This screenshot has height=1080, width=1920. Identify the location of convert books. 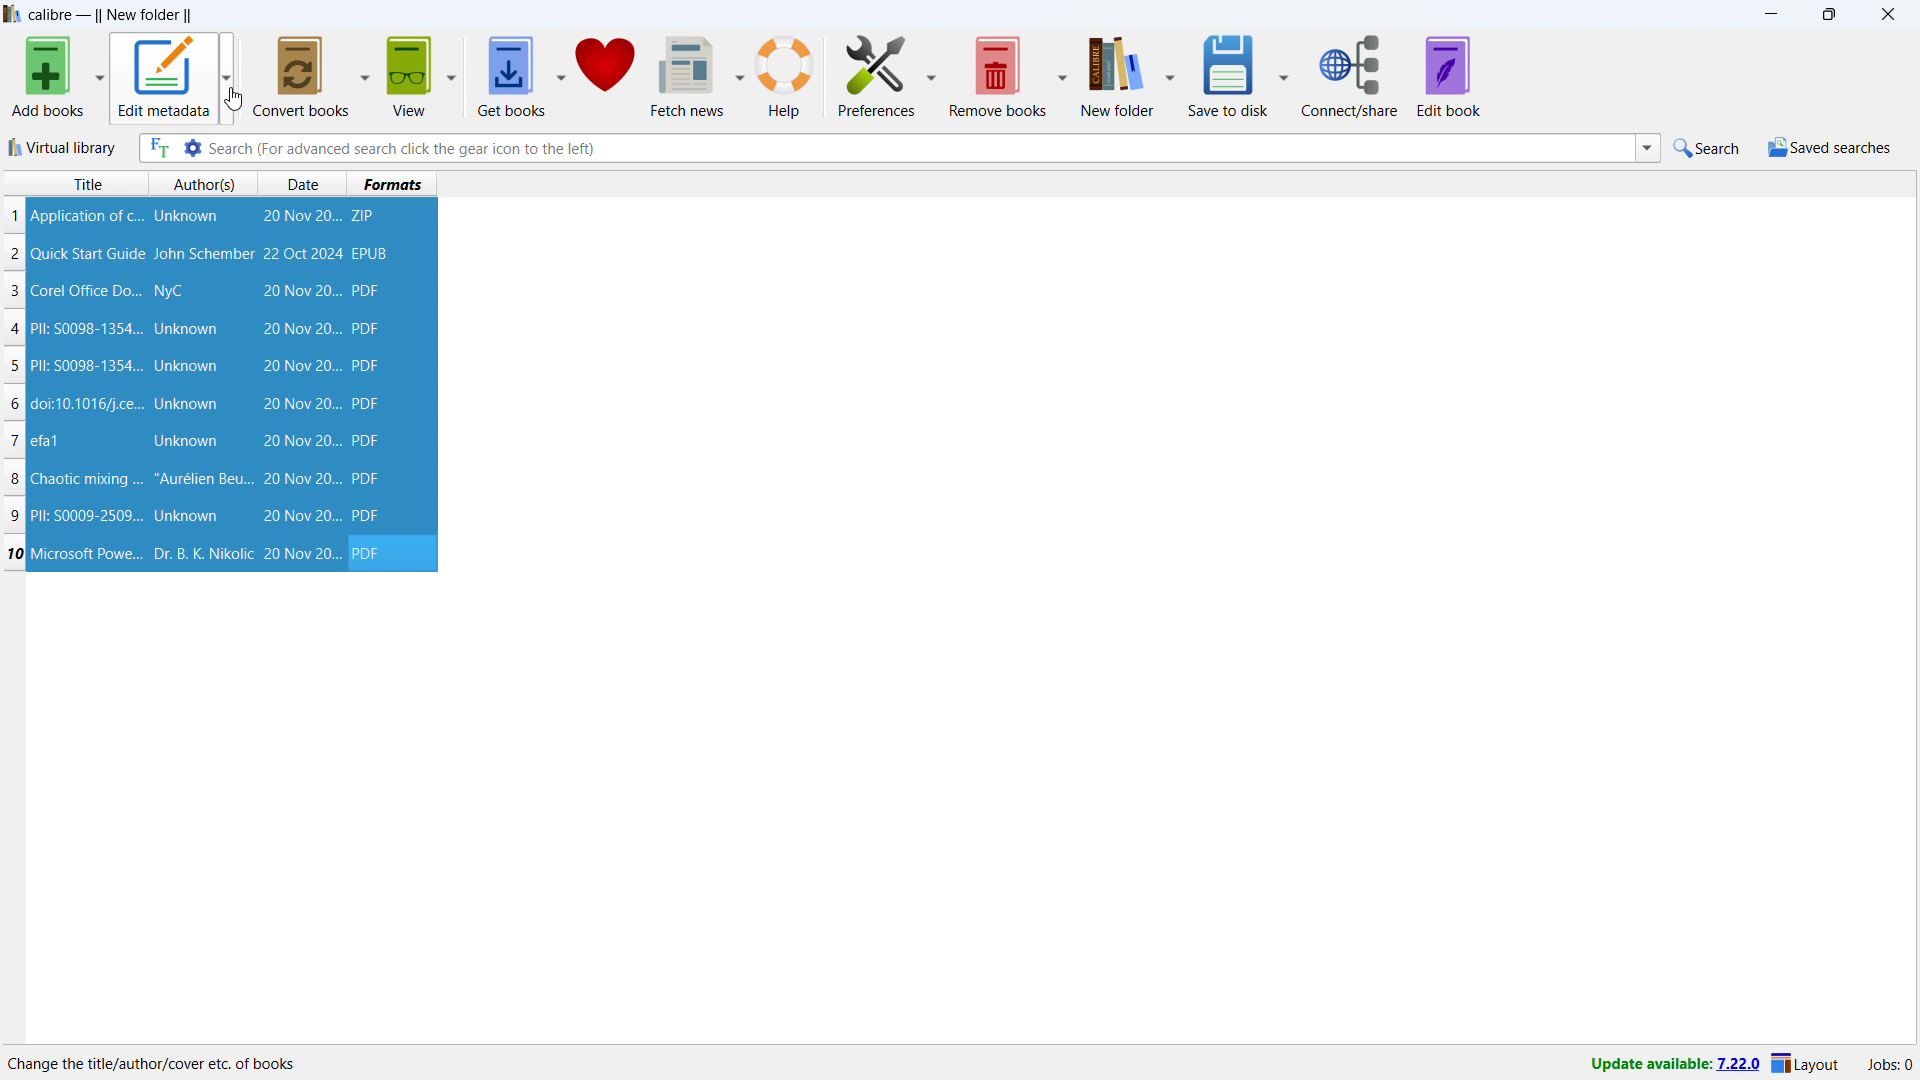
(303, 77).